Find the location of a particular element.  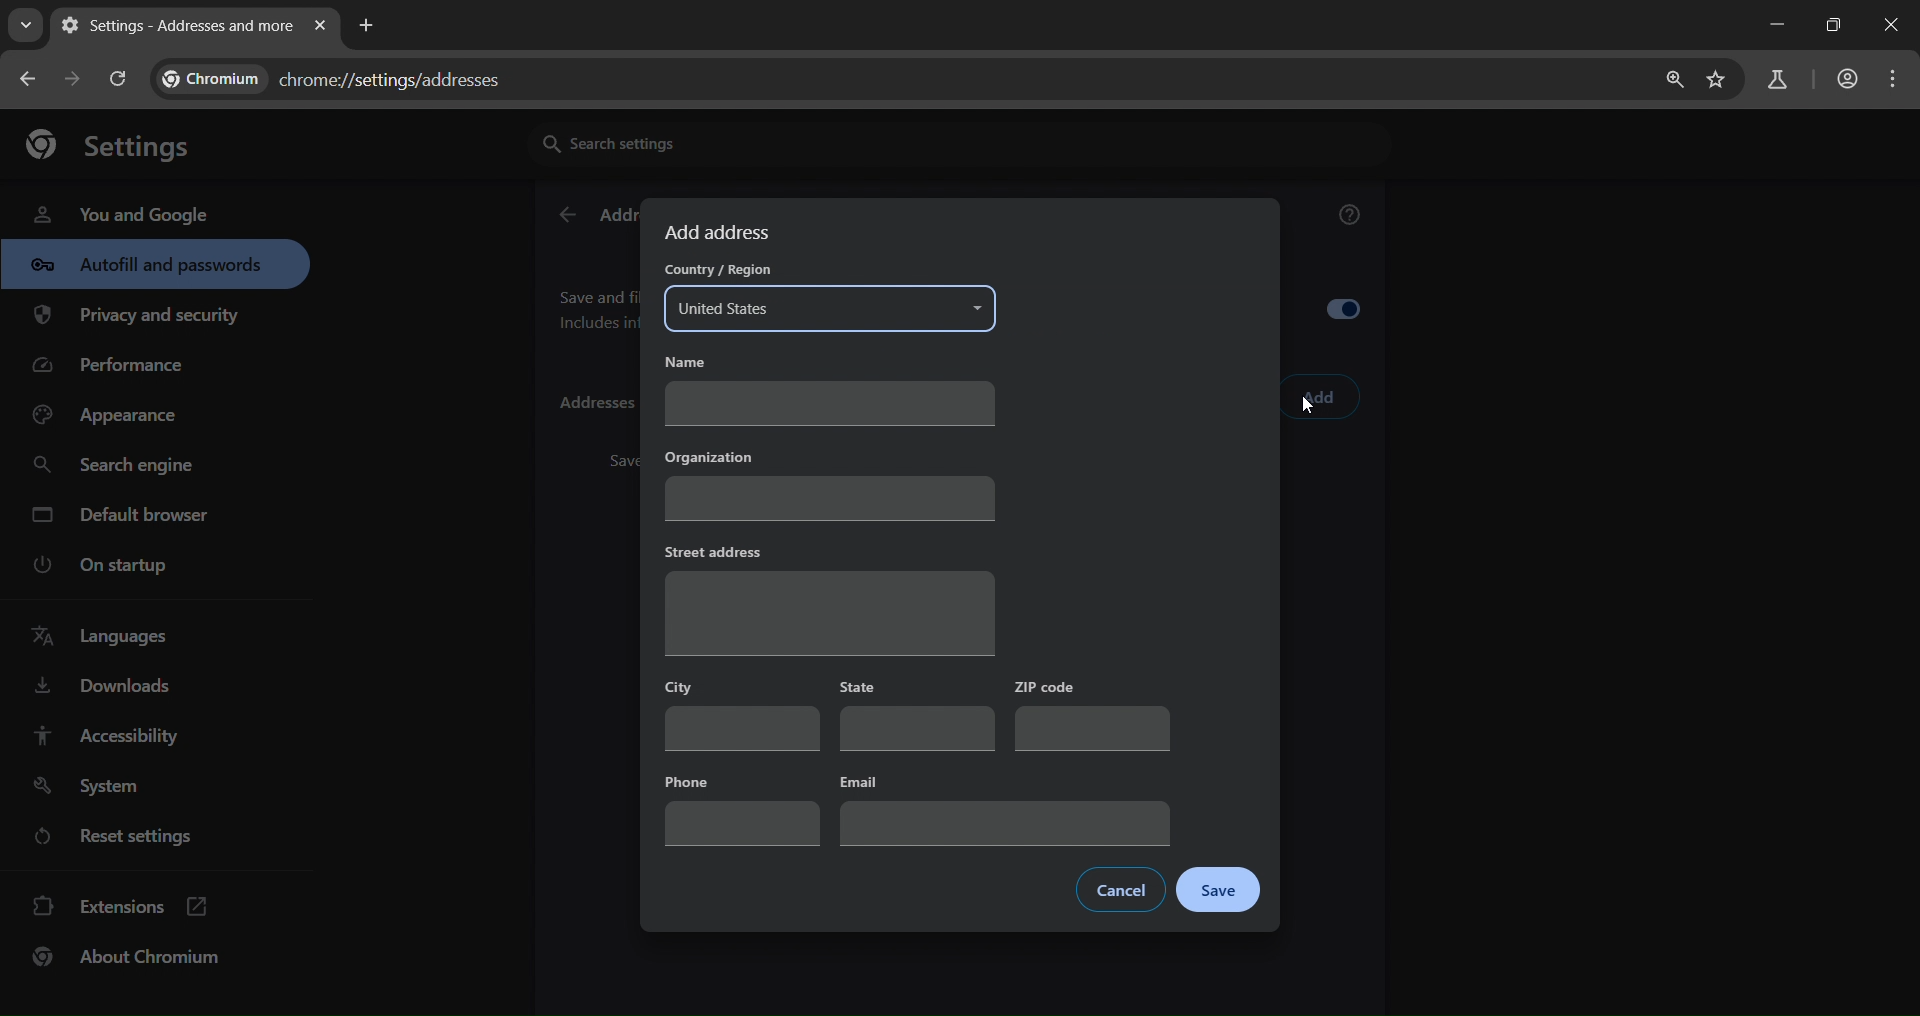

go back one page is located at coordinates (30, 78).